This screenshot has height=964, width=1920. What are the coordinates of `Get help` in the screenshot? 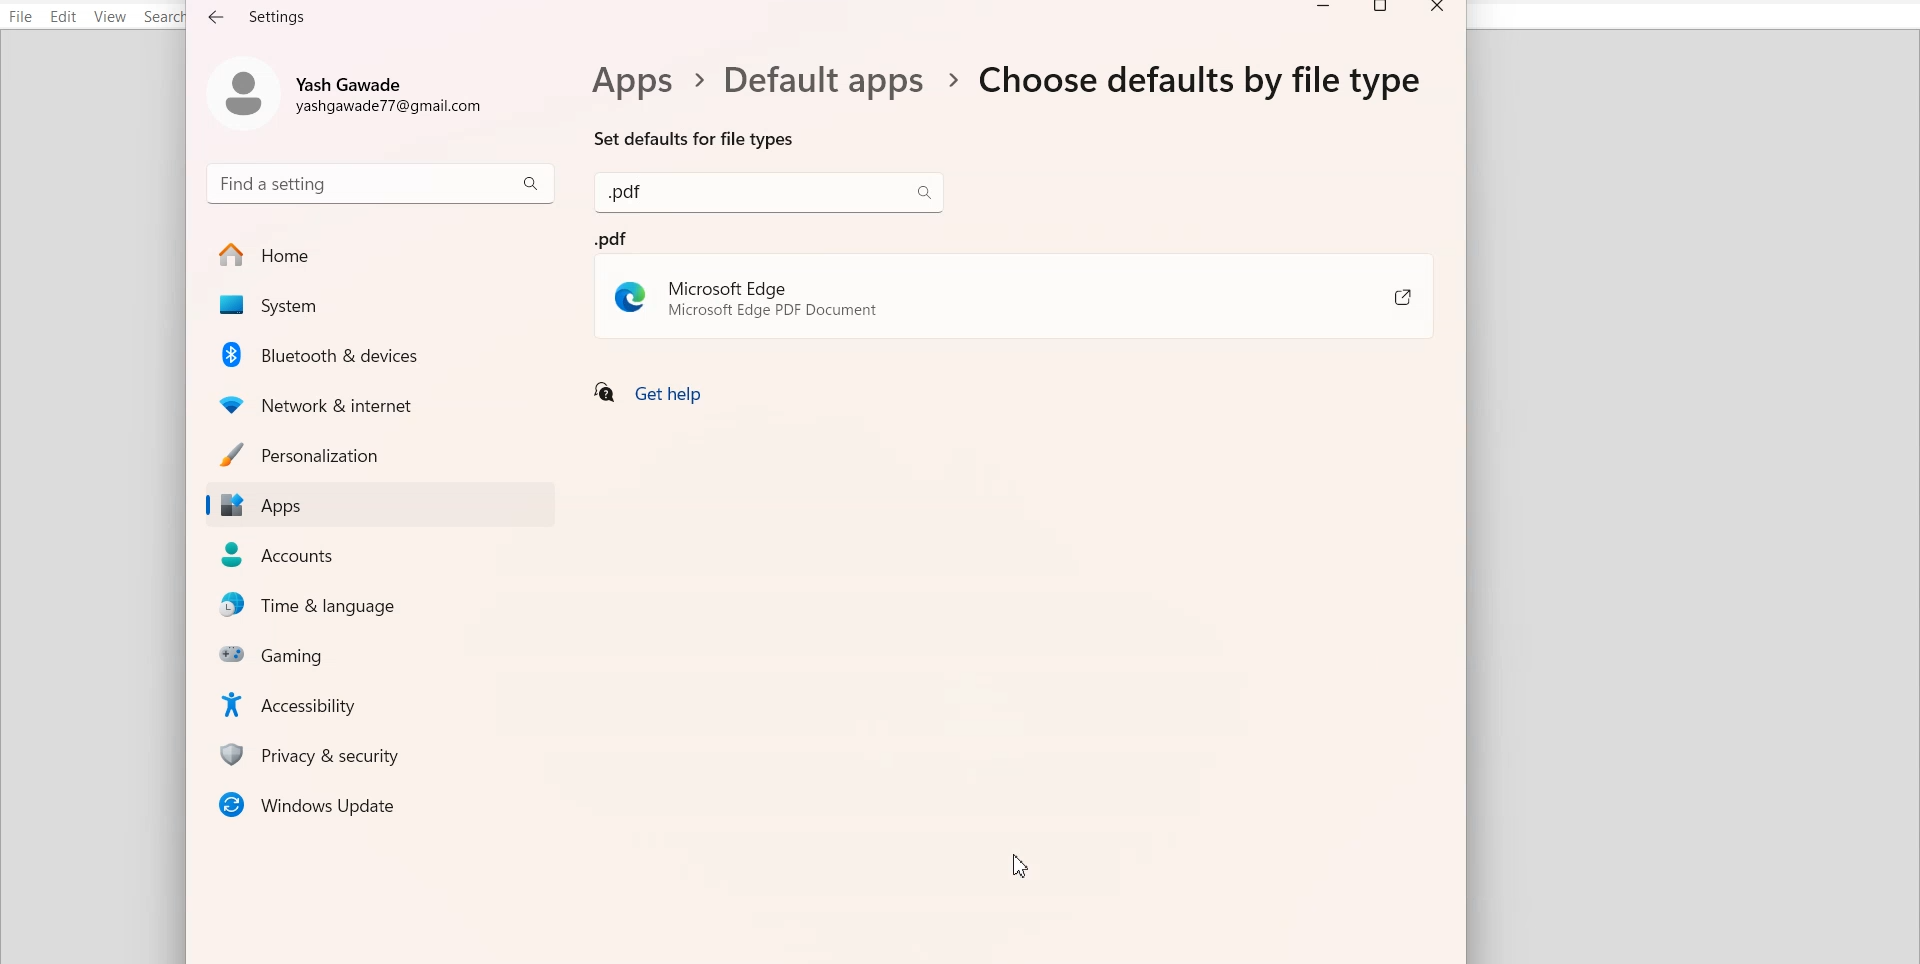 It's located at (653, 393).